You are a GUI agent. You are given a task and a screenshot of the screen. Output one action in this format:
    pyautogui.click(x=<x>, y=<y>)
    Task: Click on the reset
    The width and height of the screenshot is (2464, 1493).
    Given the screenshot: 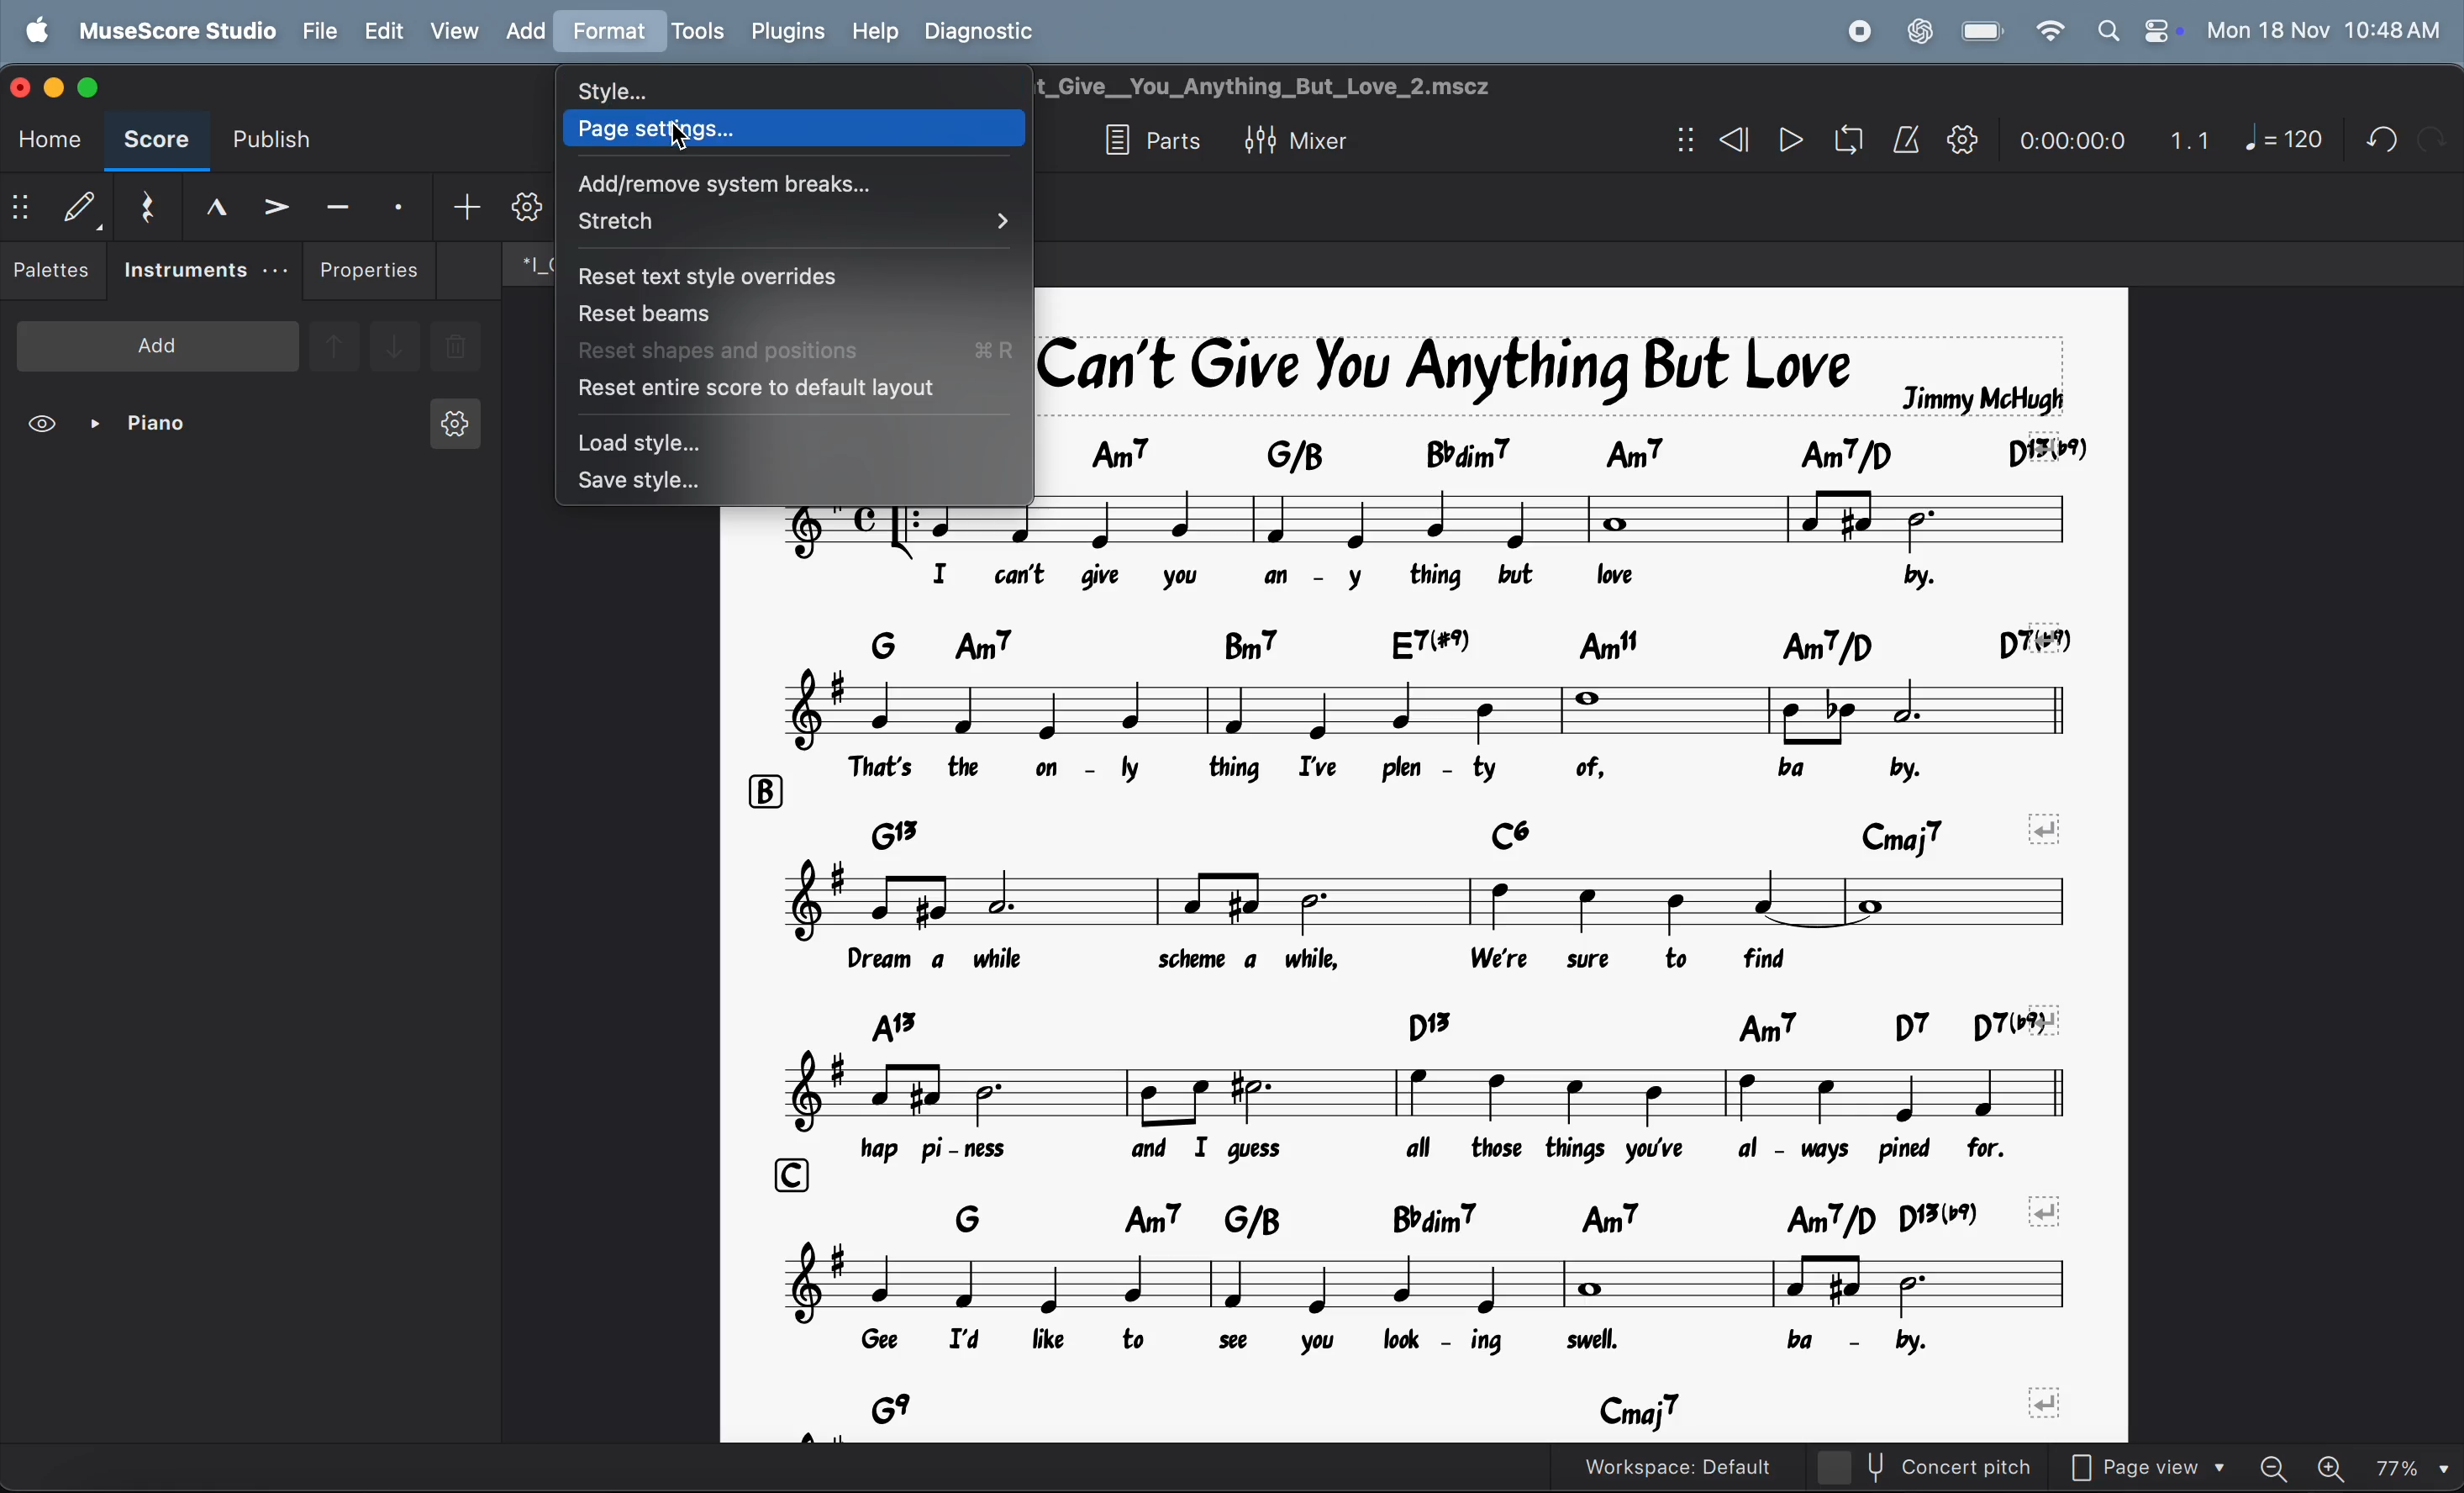 What is the action you would take?
    pyautogui.click(x=145, y=203)
    